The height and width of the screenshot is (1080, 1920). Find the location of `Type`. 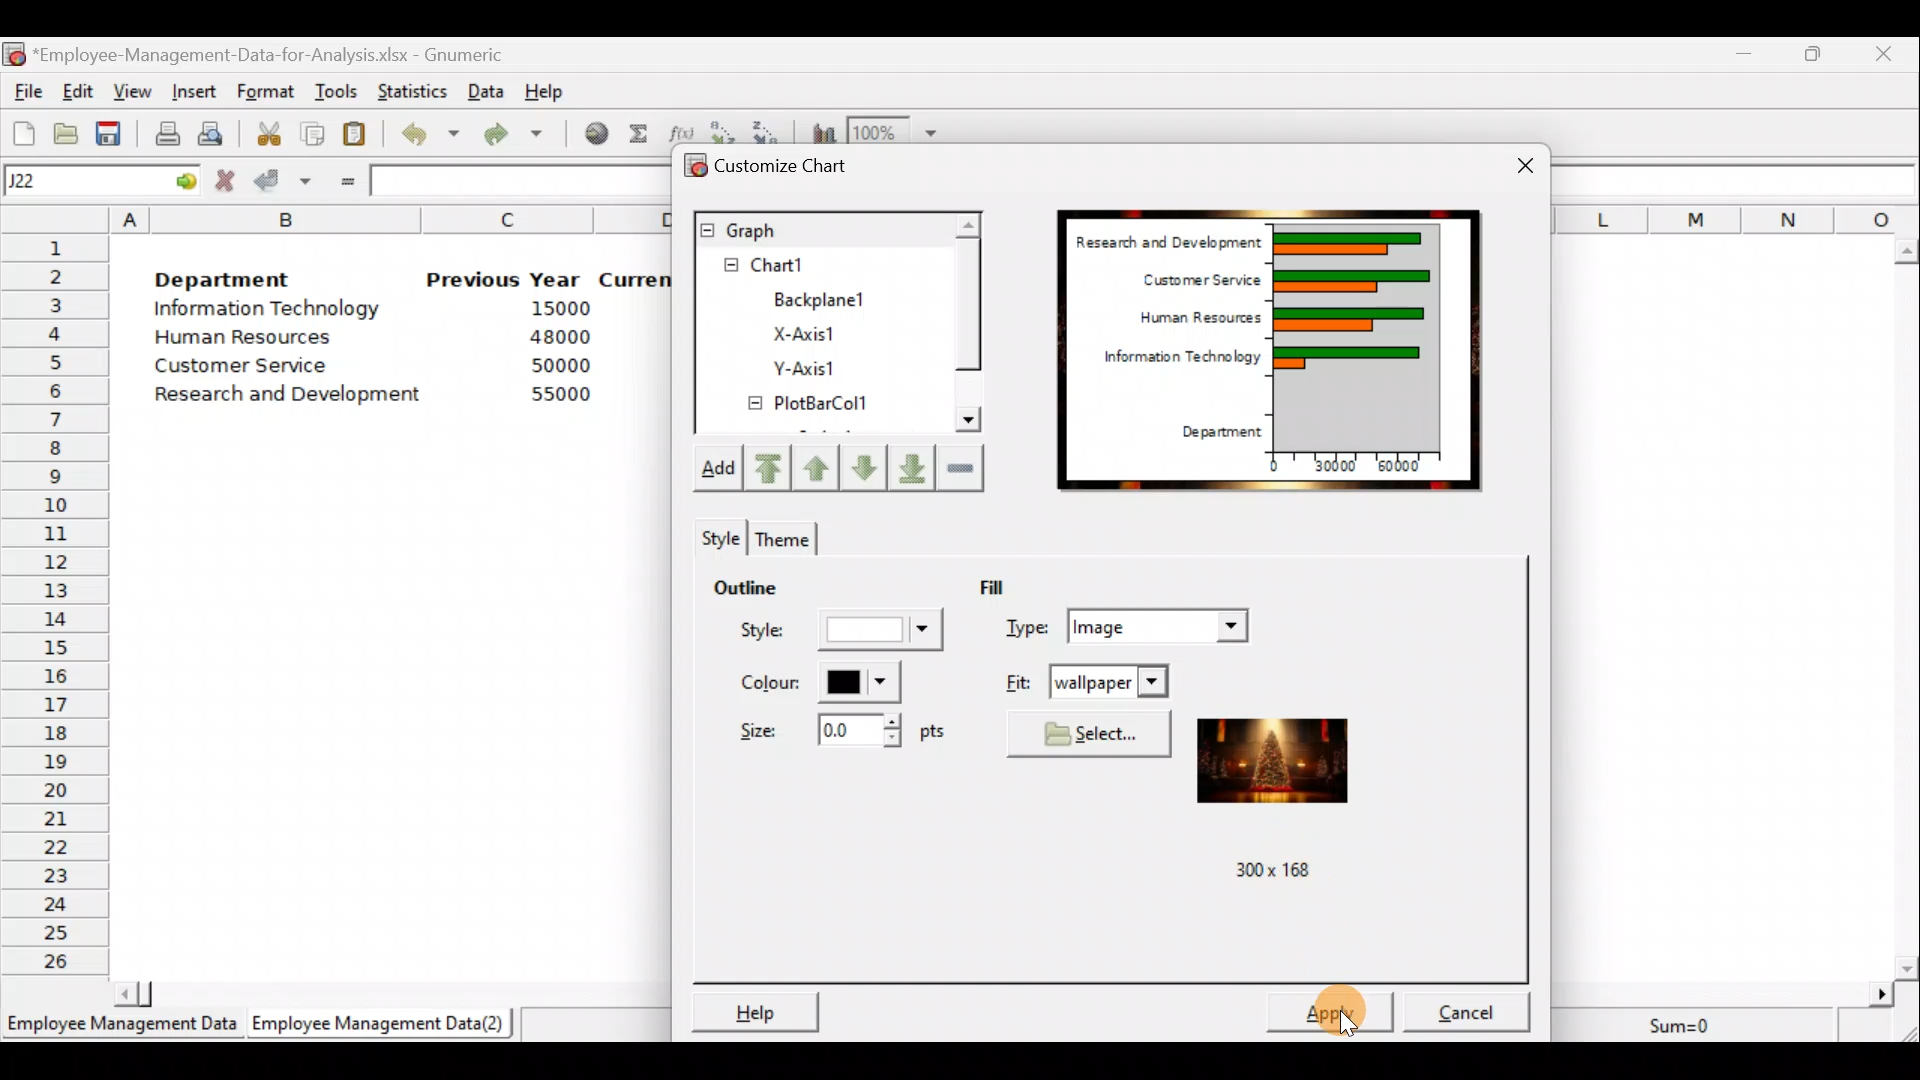

Type is located at coordinates (1129, 624).